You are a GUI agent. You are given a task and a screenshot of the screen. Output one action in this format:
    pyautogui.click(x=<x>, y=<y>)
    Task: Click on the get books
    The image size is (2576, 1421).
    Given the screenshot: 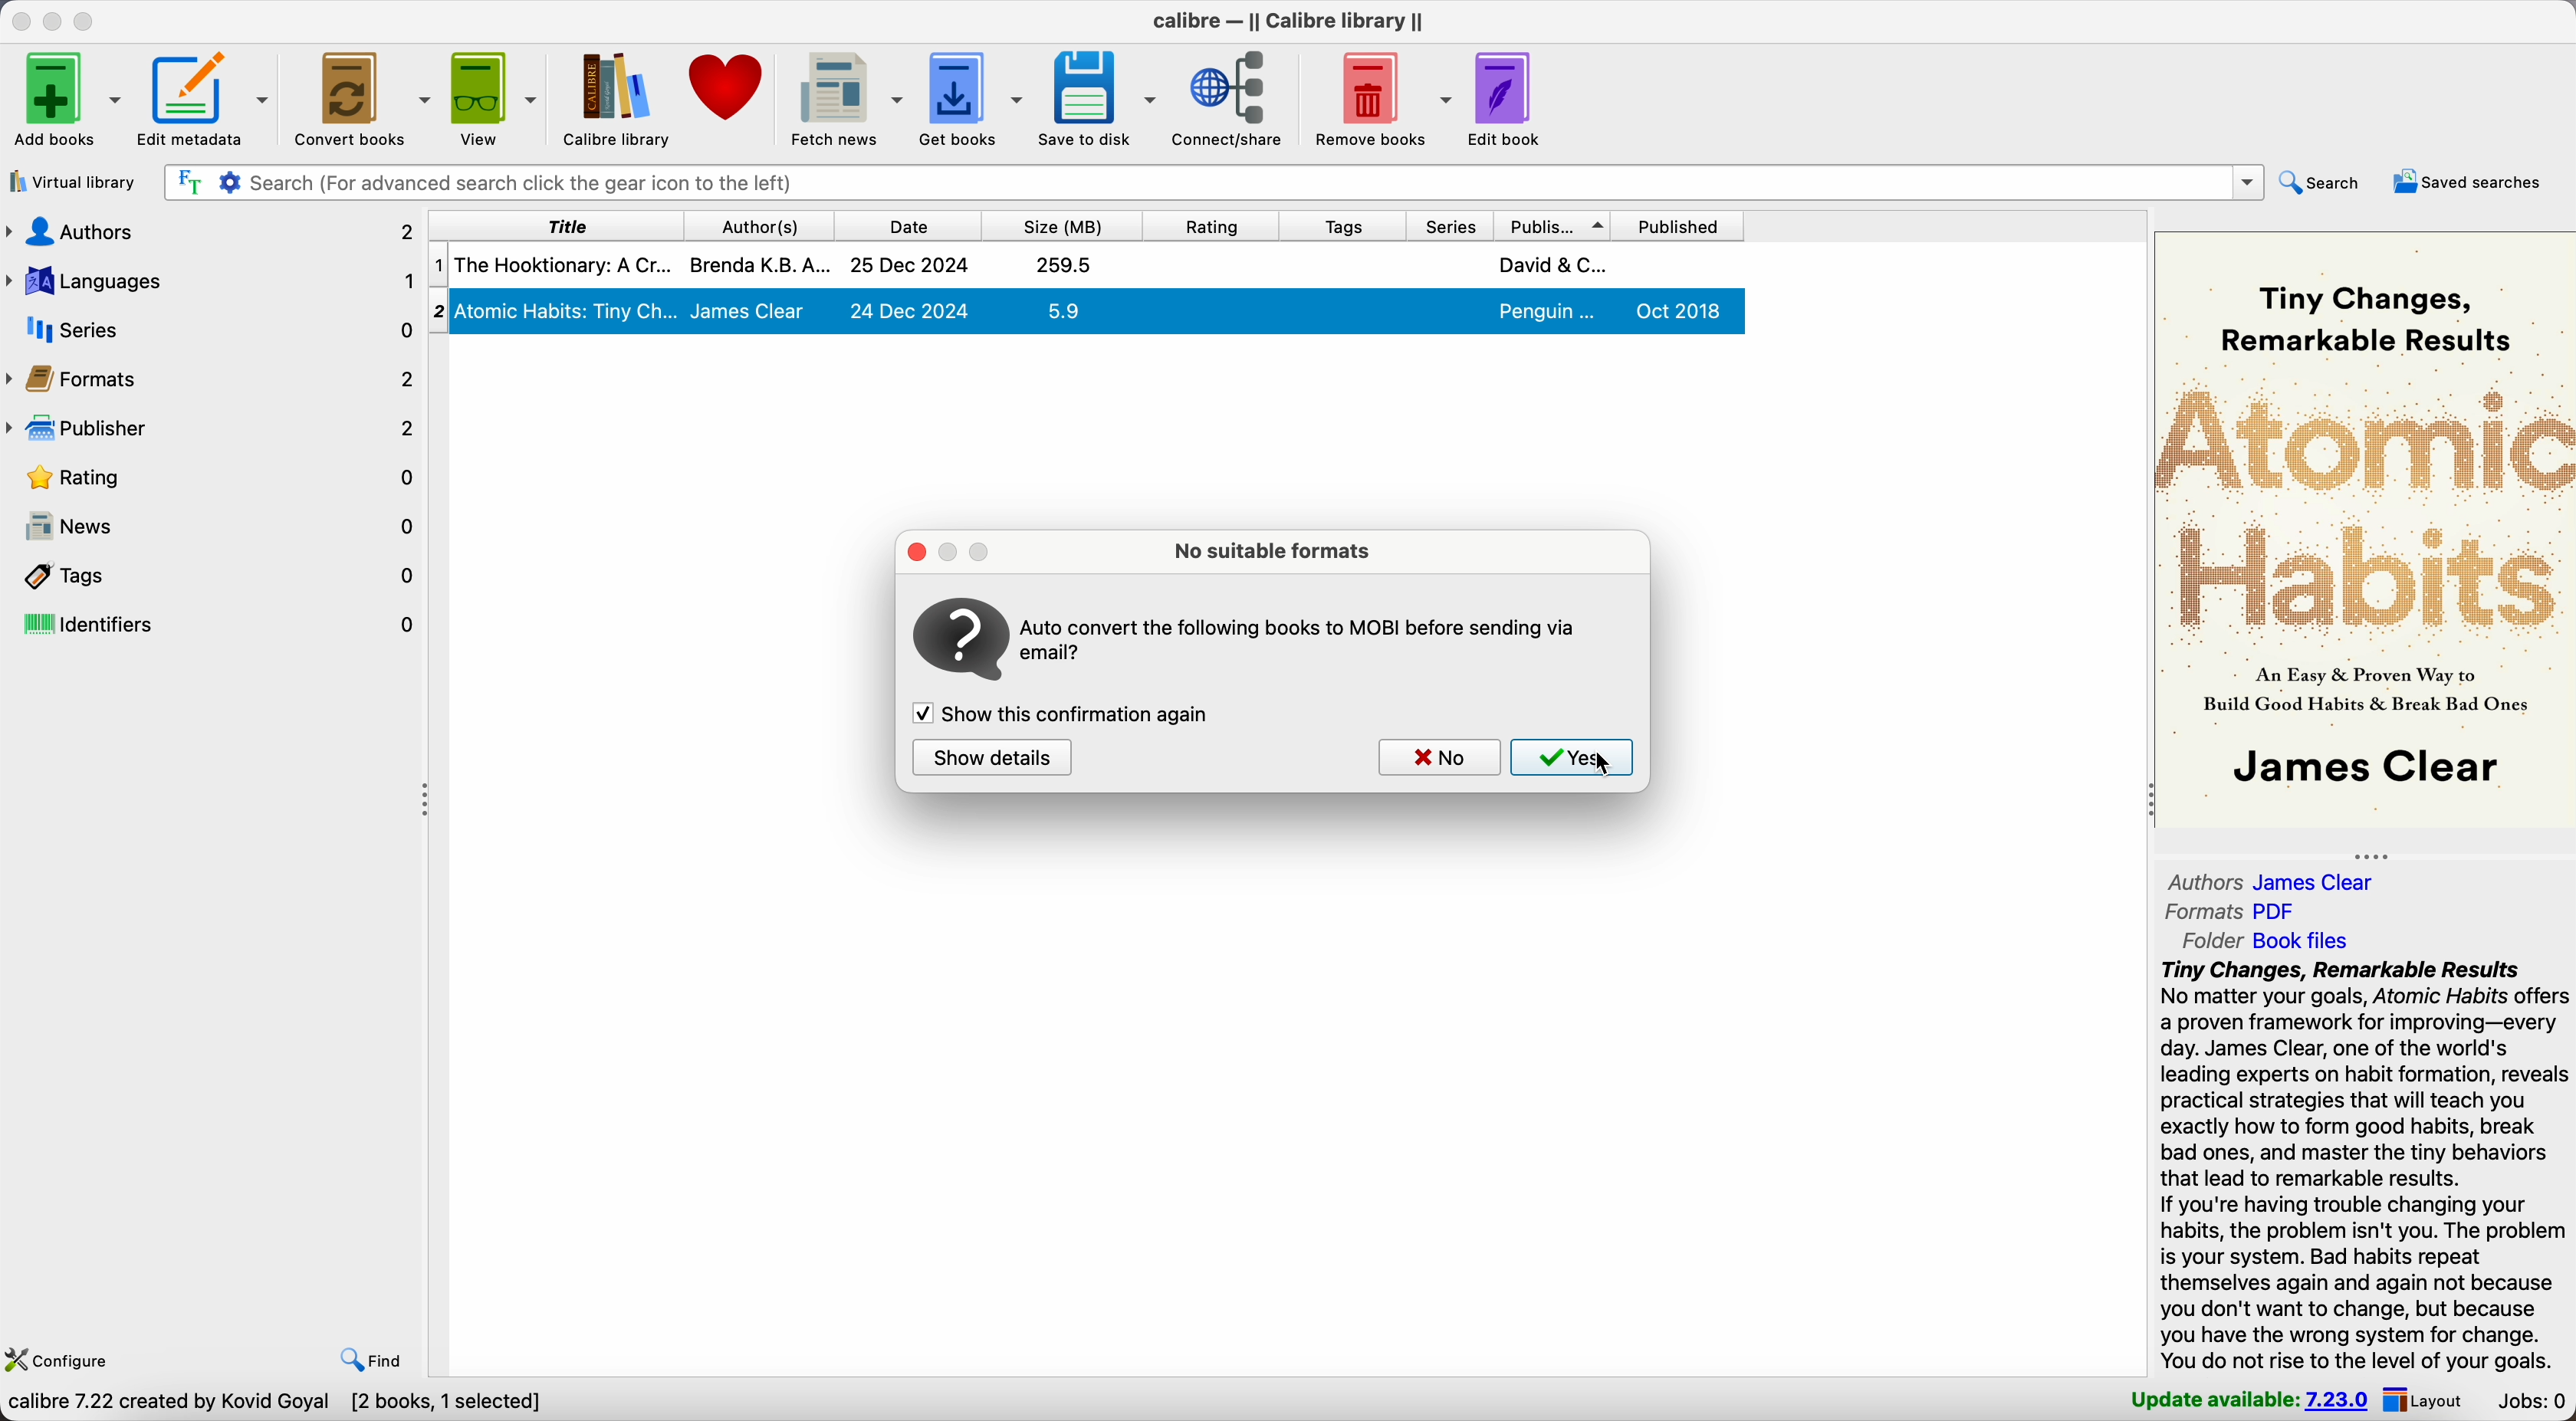 What is the action you would take?
    pyautogui.click(x=974, y=98)
    